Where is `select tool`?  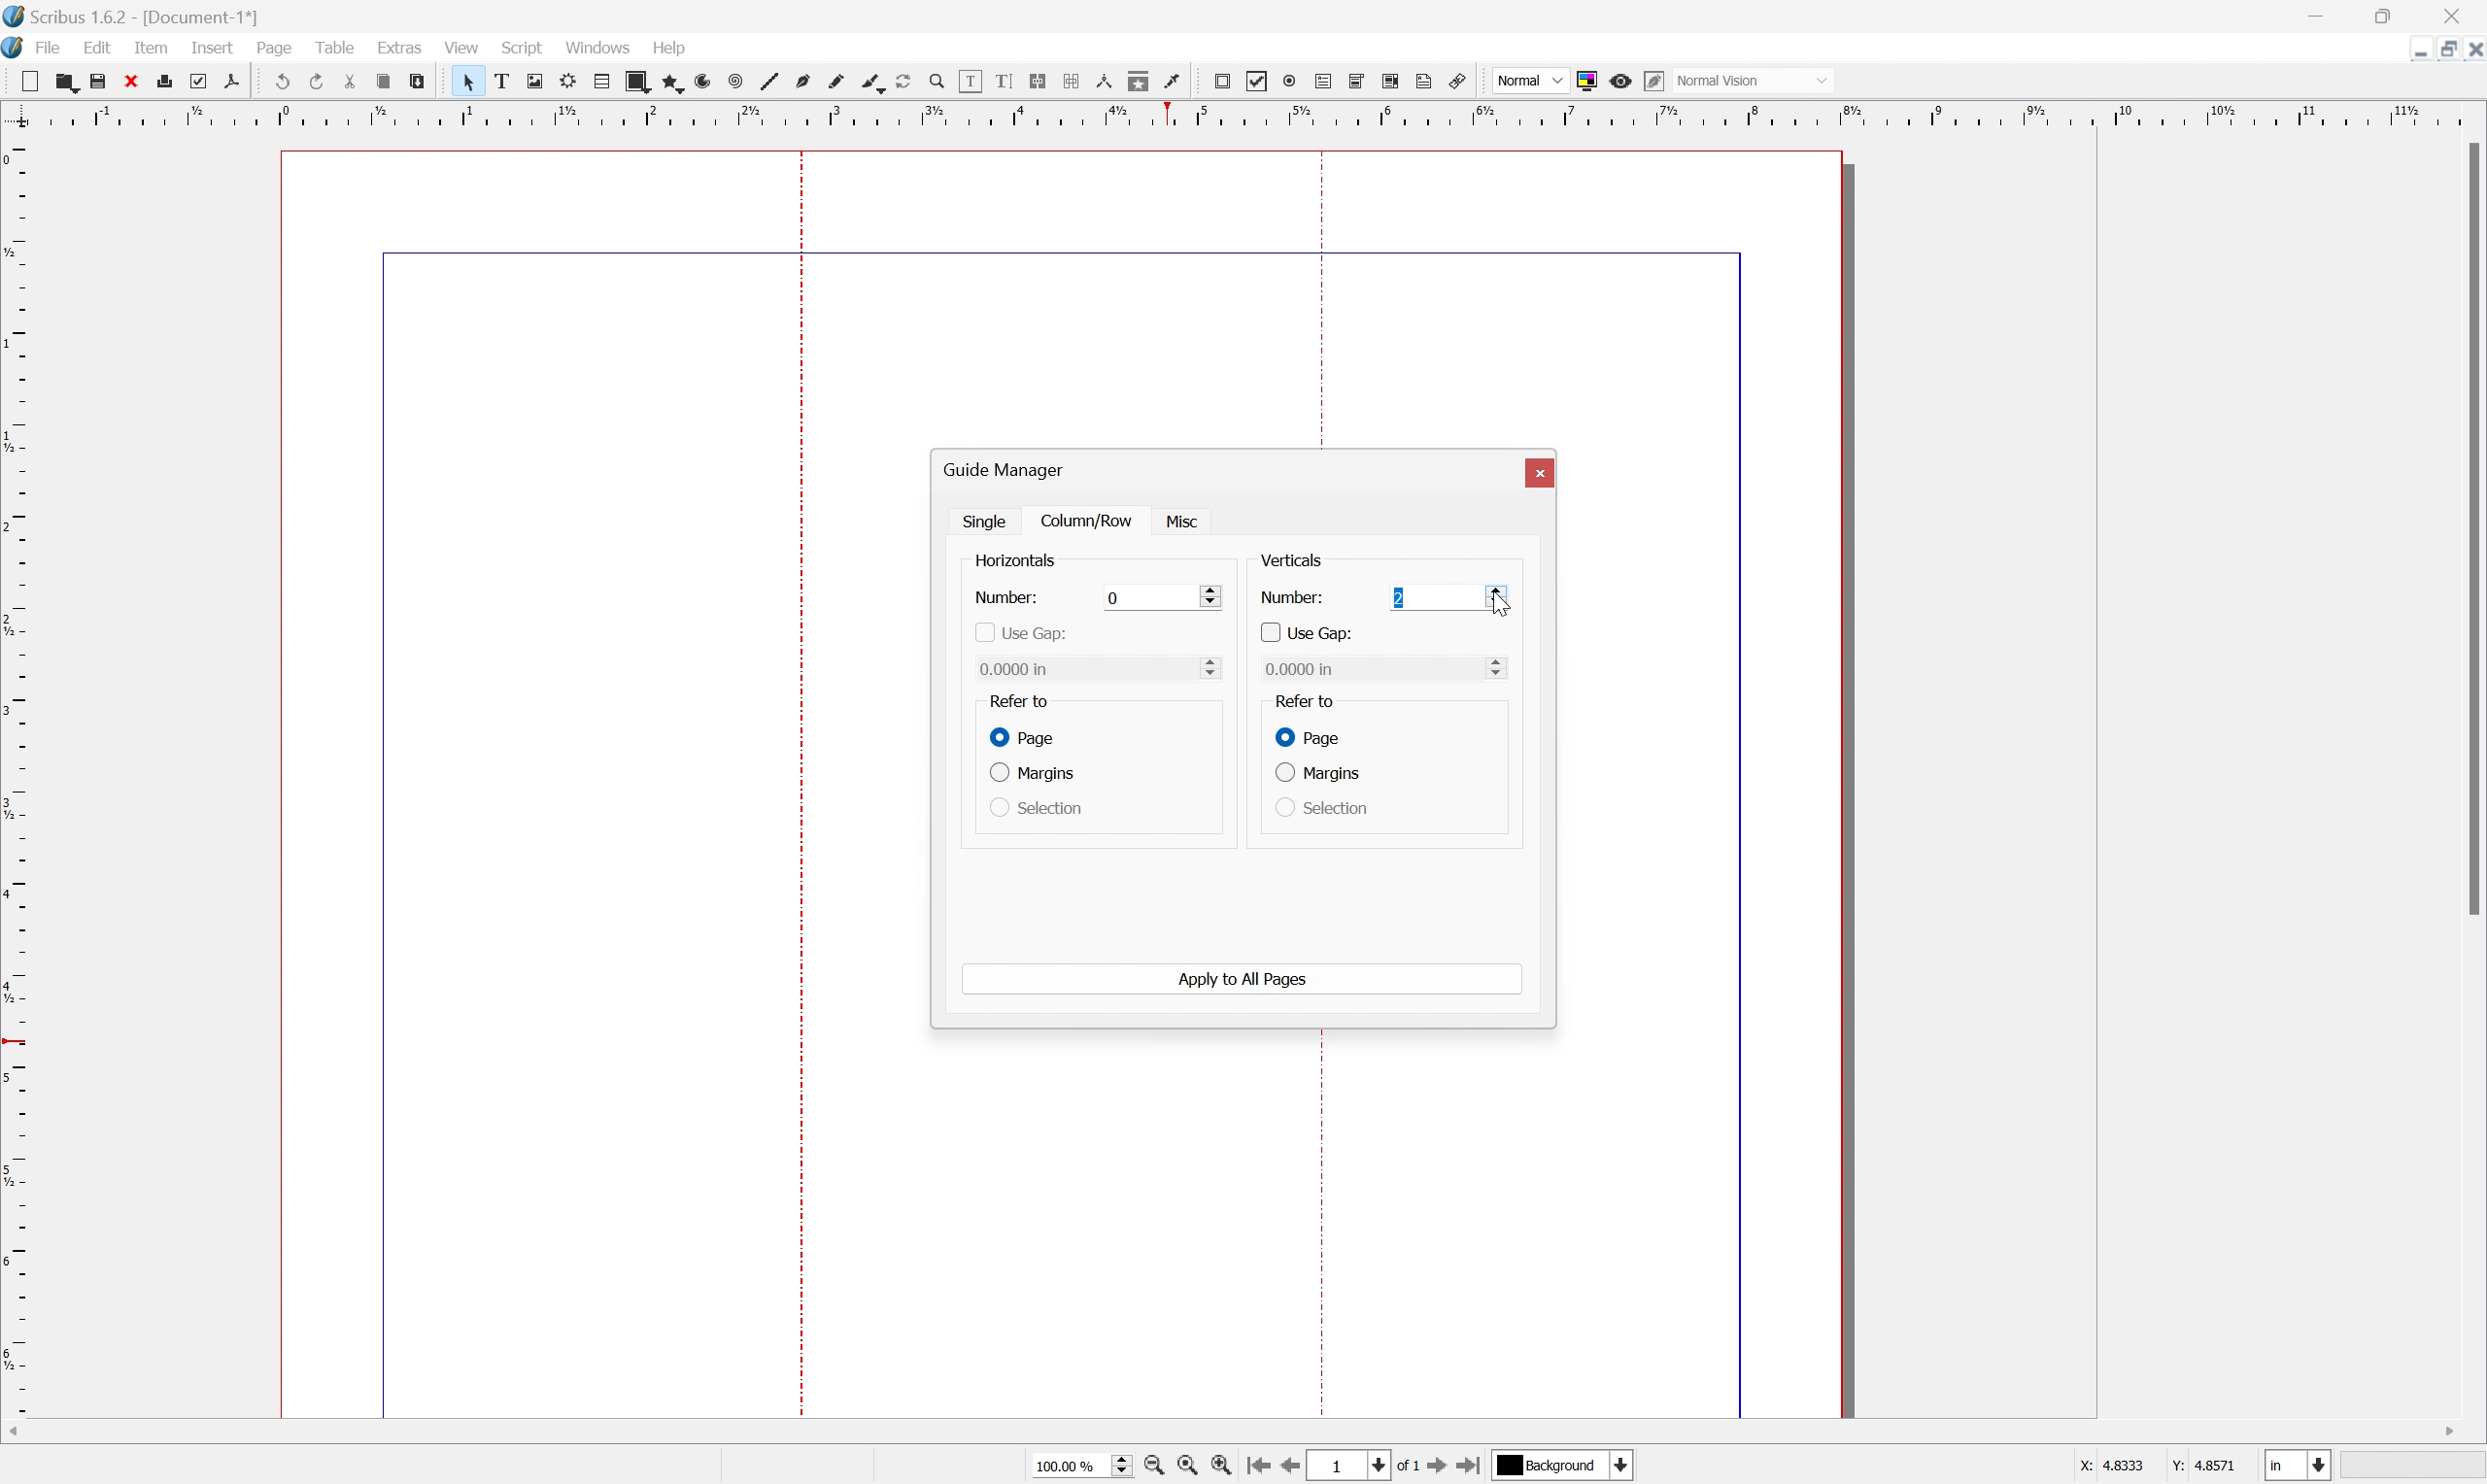 select tool is located at coordinates (465, 81).